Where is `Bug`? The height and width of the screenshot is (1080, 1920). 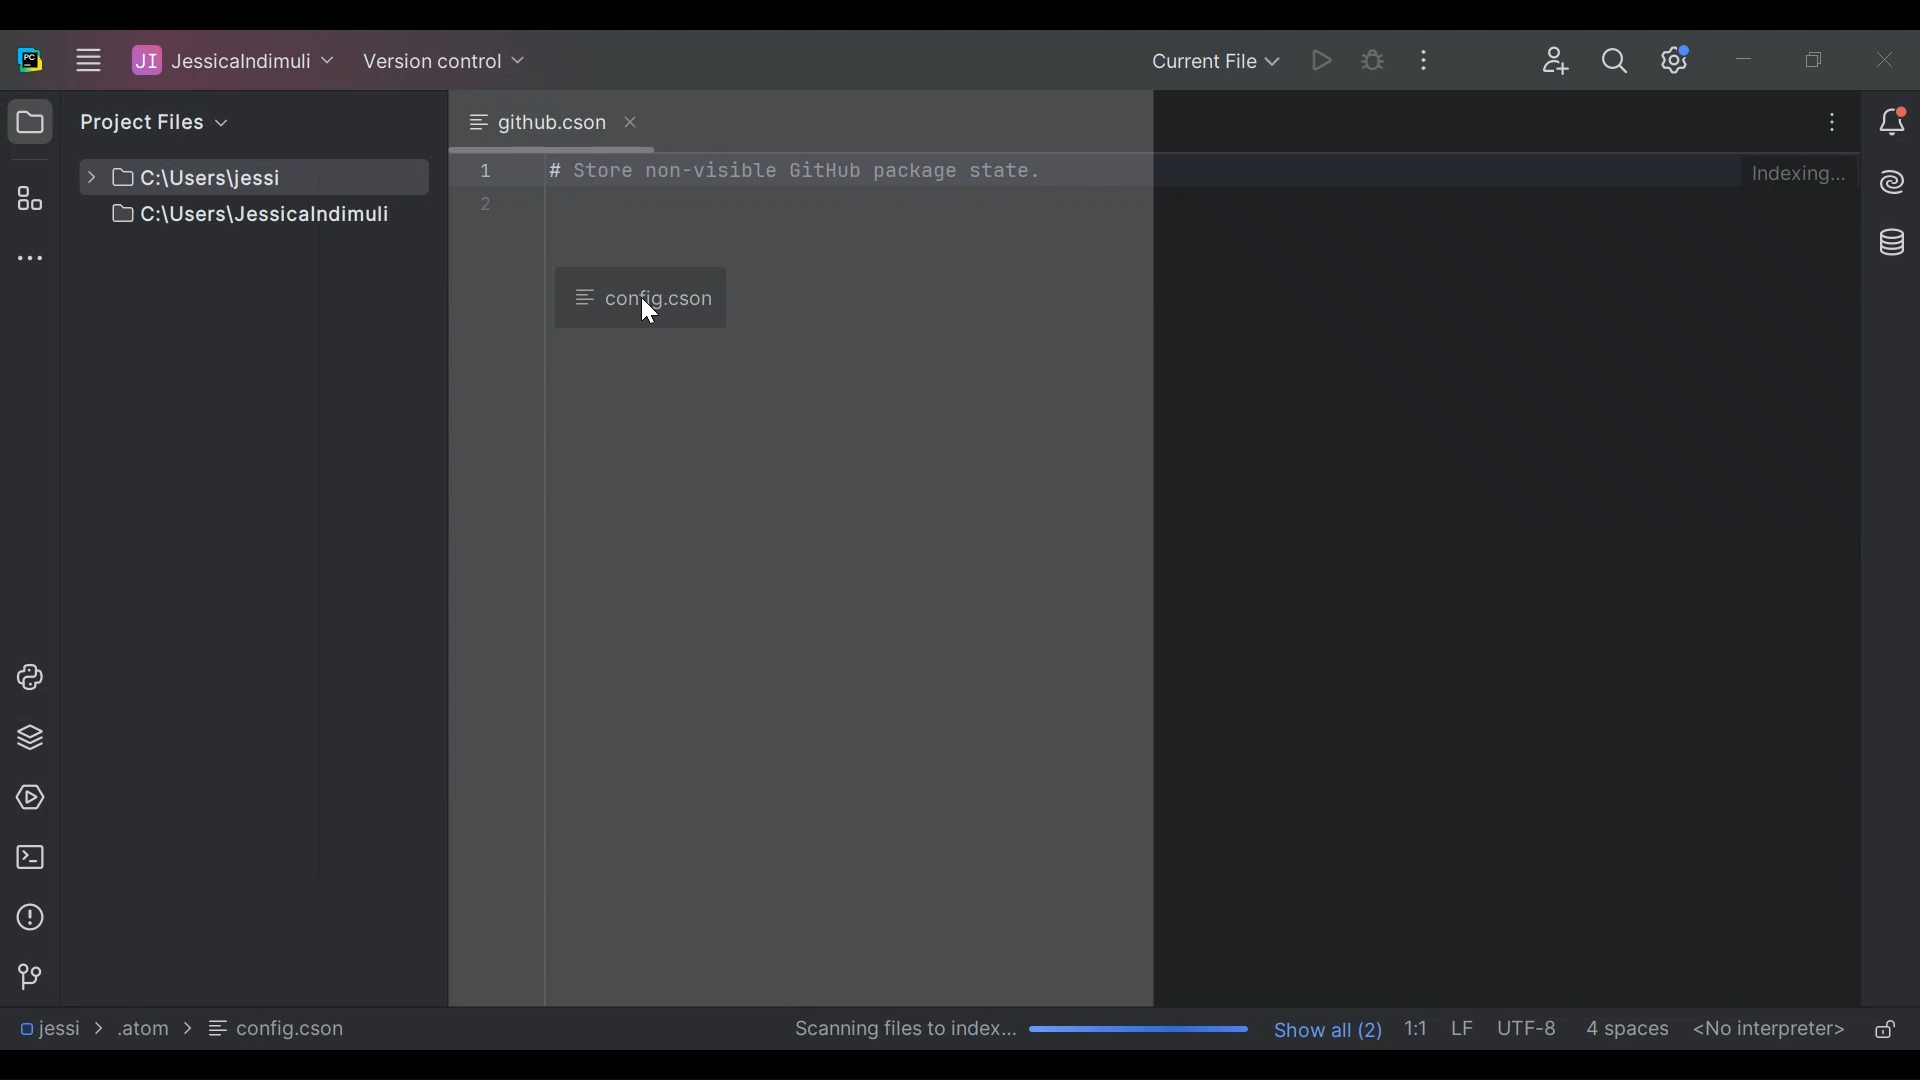 Bug is located at coordinates (1373, 59).